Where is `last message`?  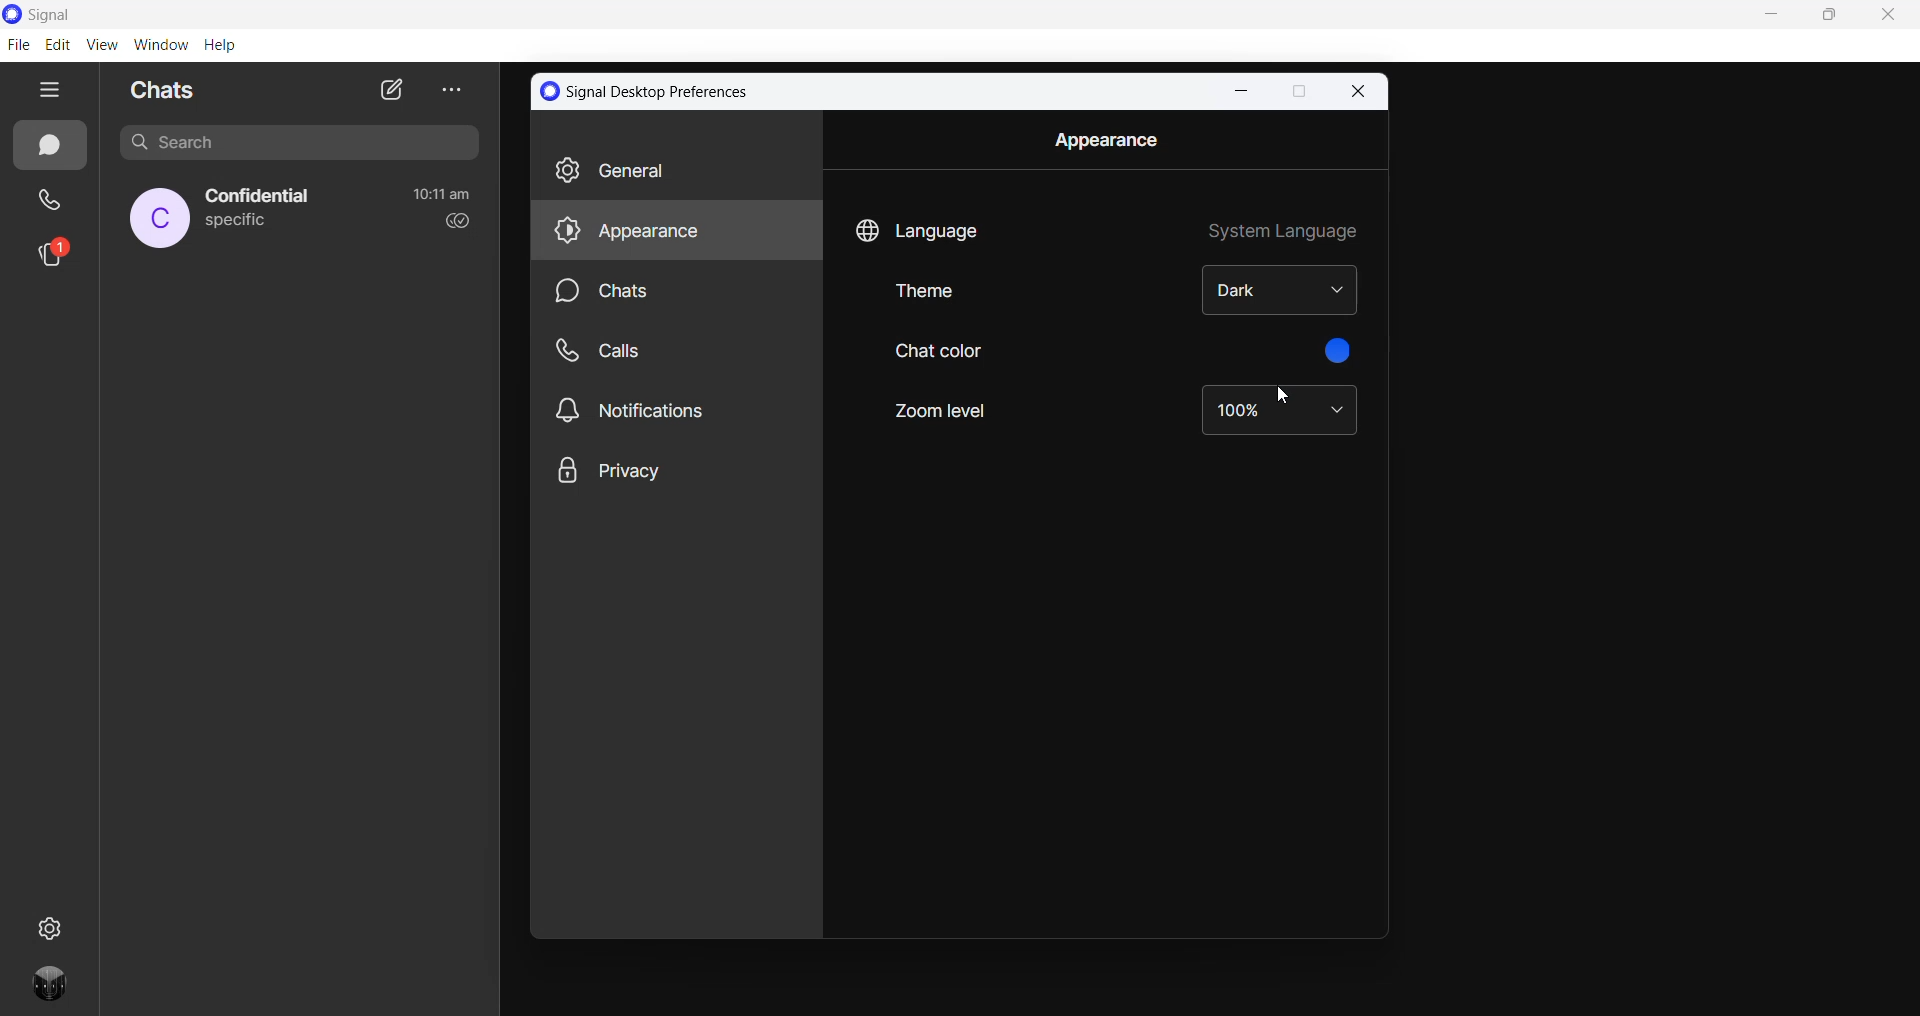 last message is located at coordinates (237, 223).